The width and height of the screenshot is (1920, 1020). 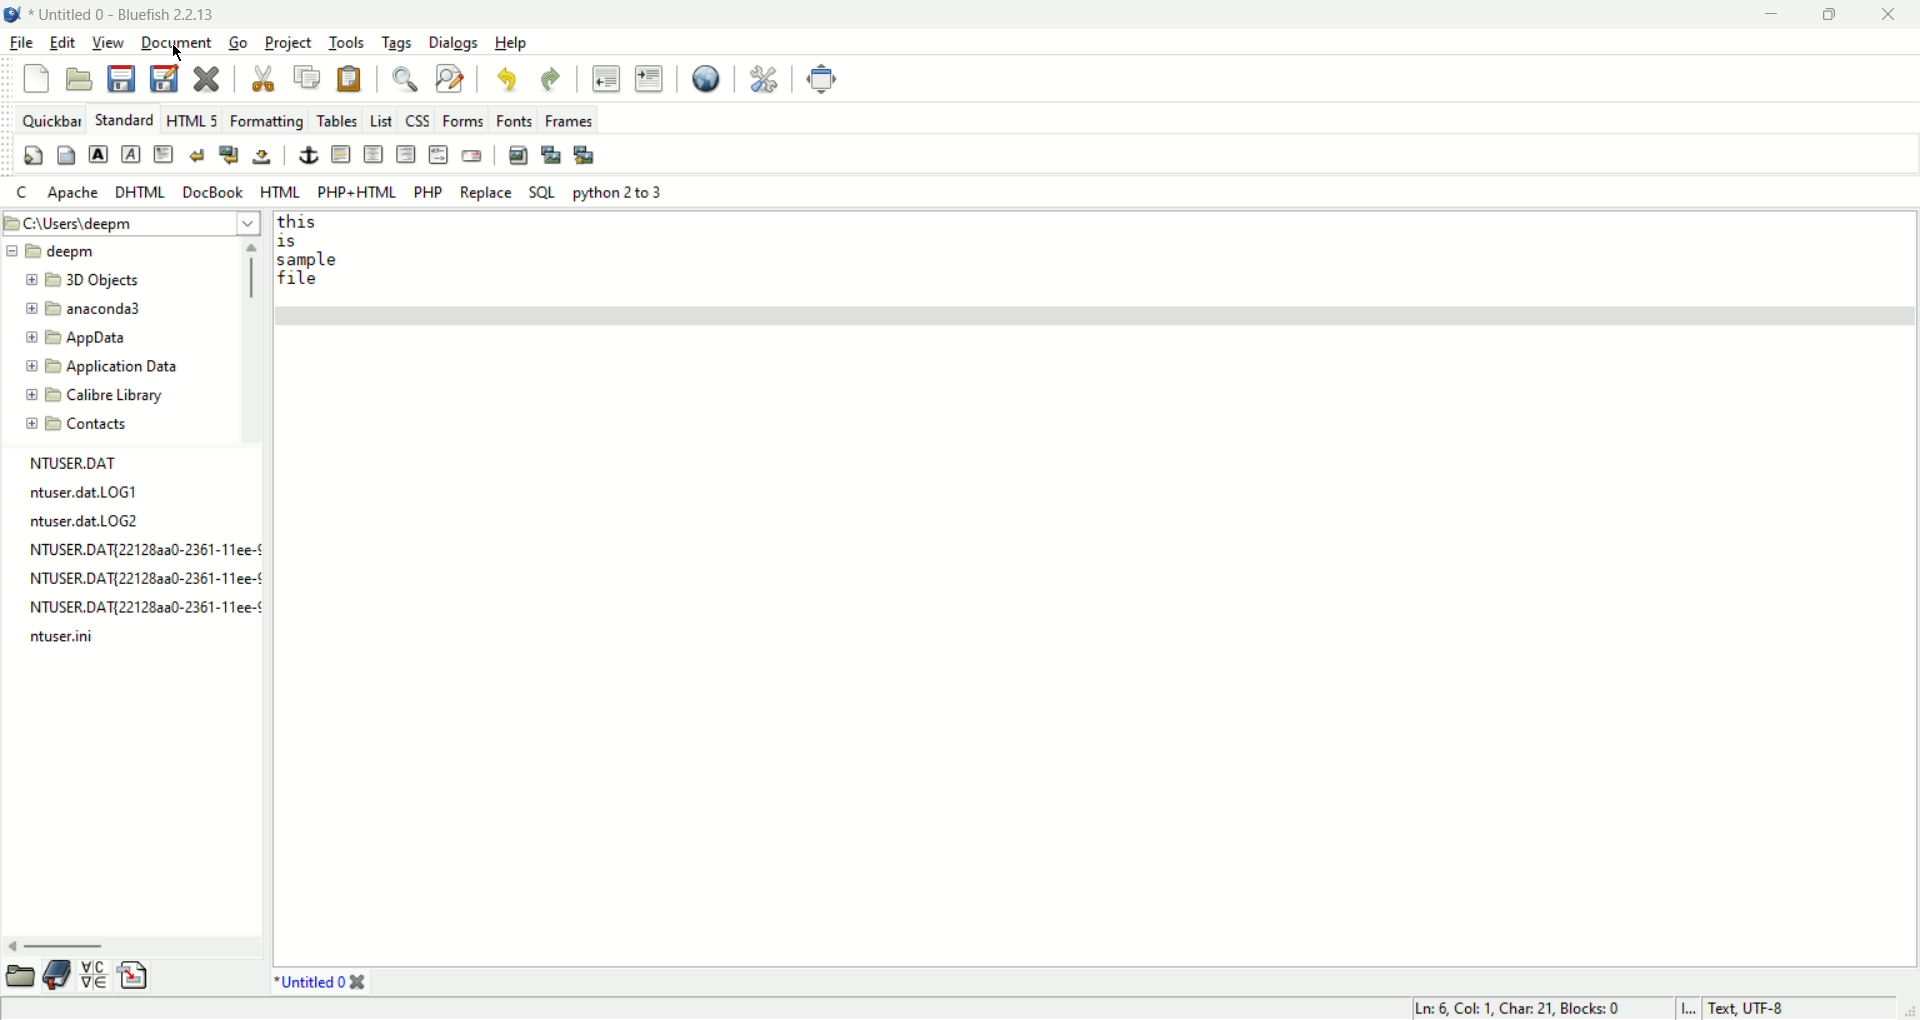 I want to click on project, so click(x=289, y=42).